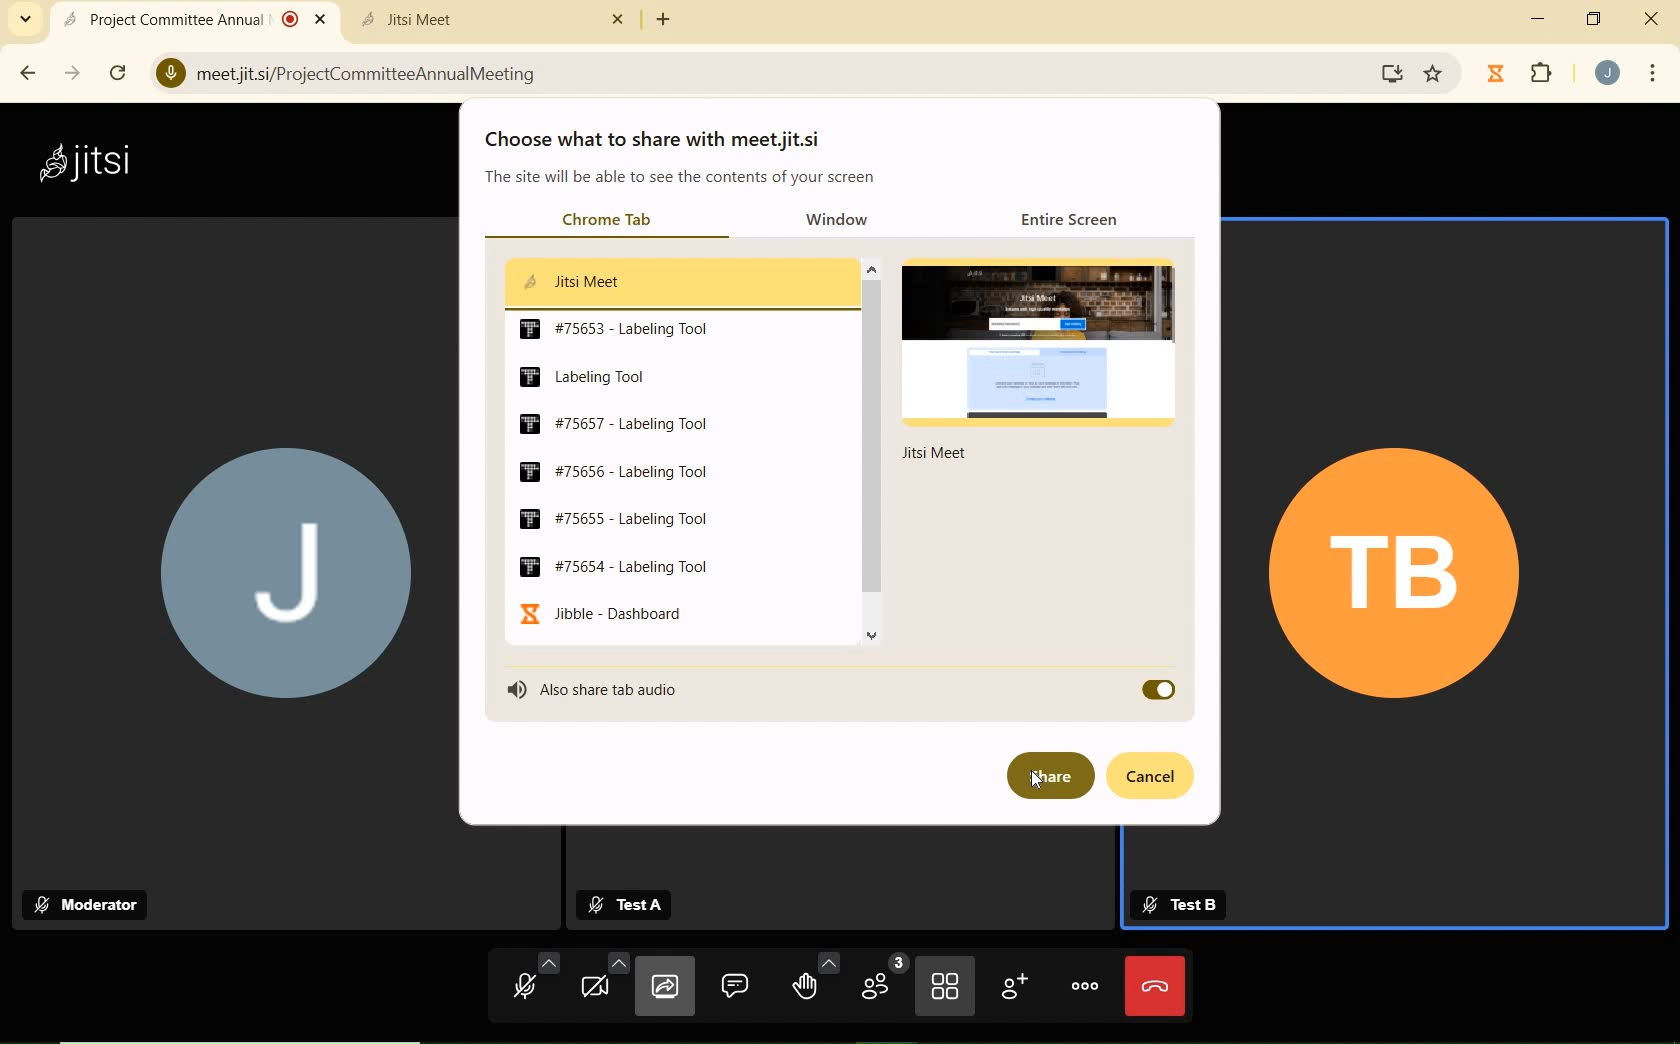 This screenshot has width=1680, height=1044. I want to click on Jitsi Meet, so click(674, 280).